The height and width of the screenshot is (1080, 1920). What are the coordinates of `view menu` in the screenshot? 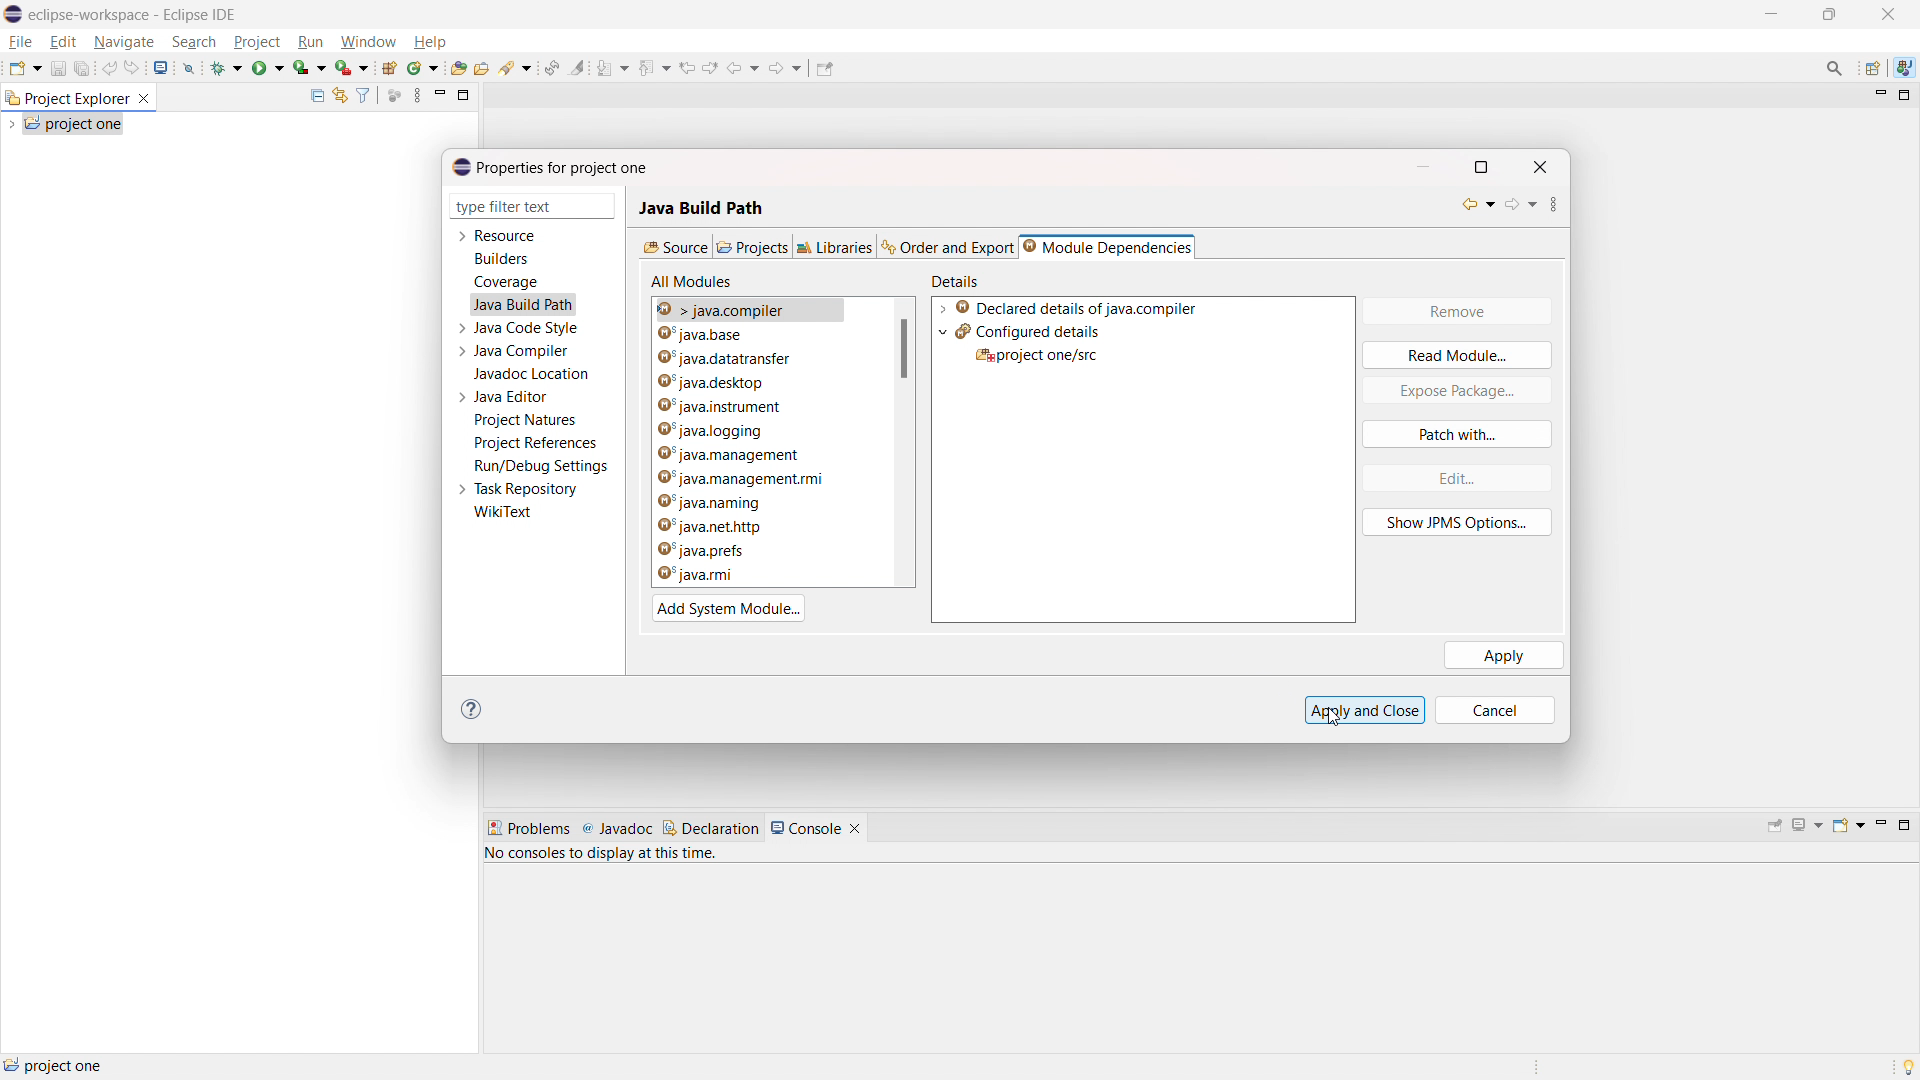 It's located at (1564, 204).